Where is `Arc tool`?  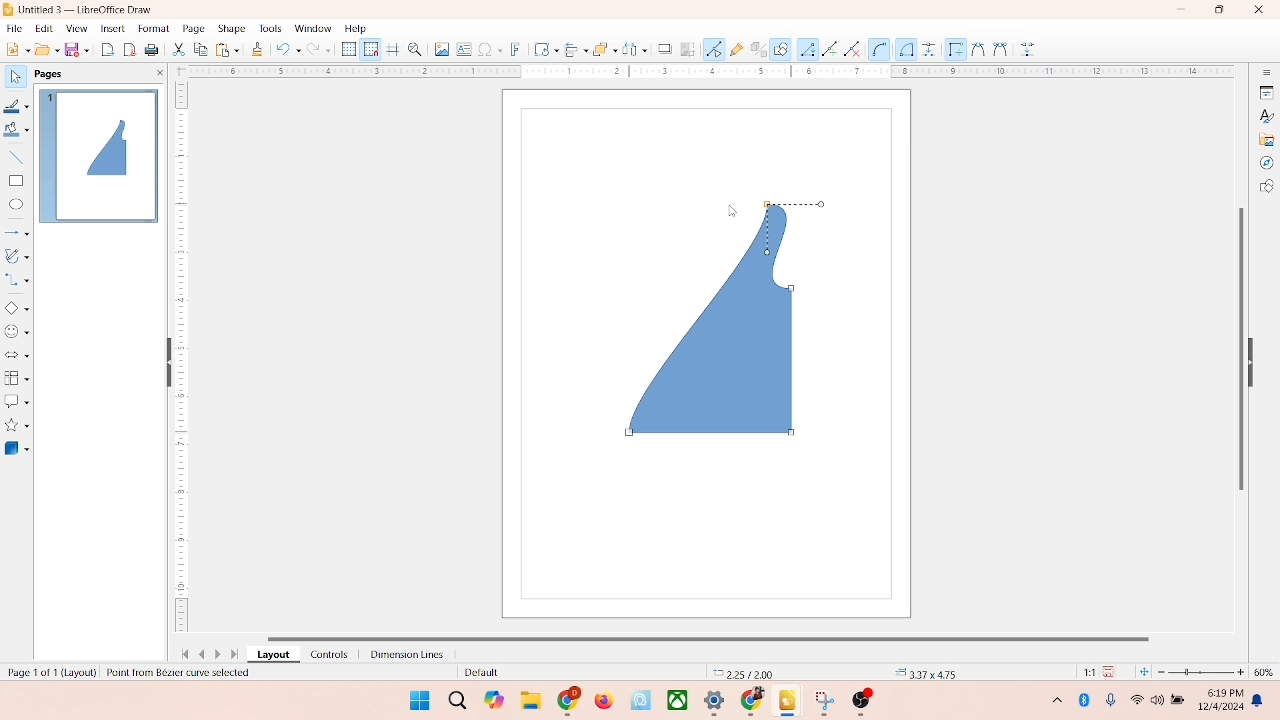
Arc tool is located at coordinates (856, 49).